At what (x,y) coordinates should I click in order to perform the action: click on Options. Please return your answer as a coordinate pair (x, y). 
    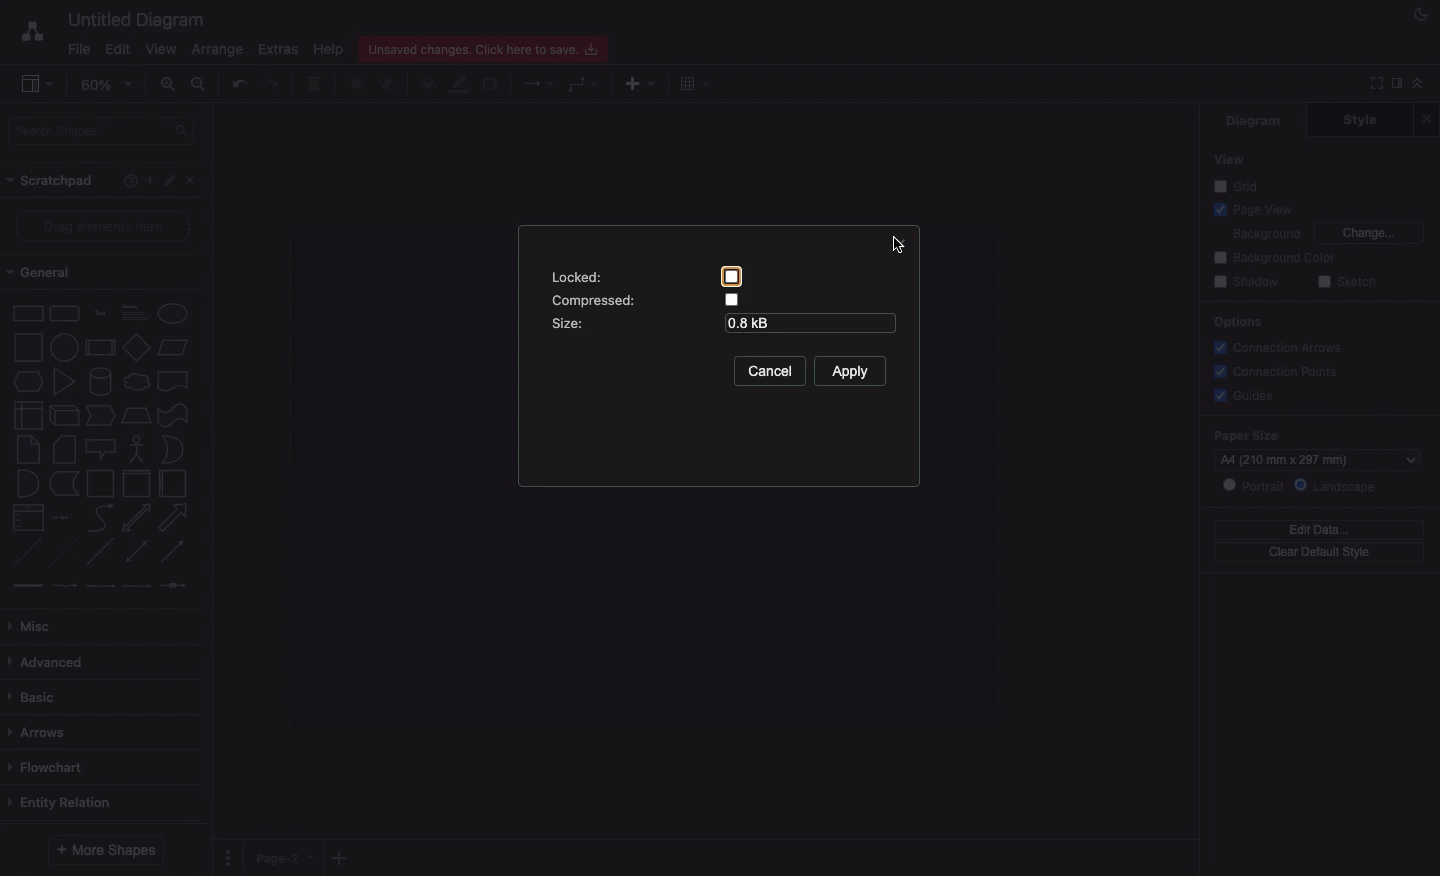
    Looking at the image, I should click on (1237, 324).